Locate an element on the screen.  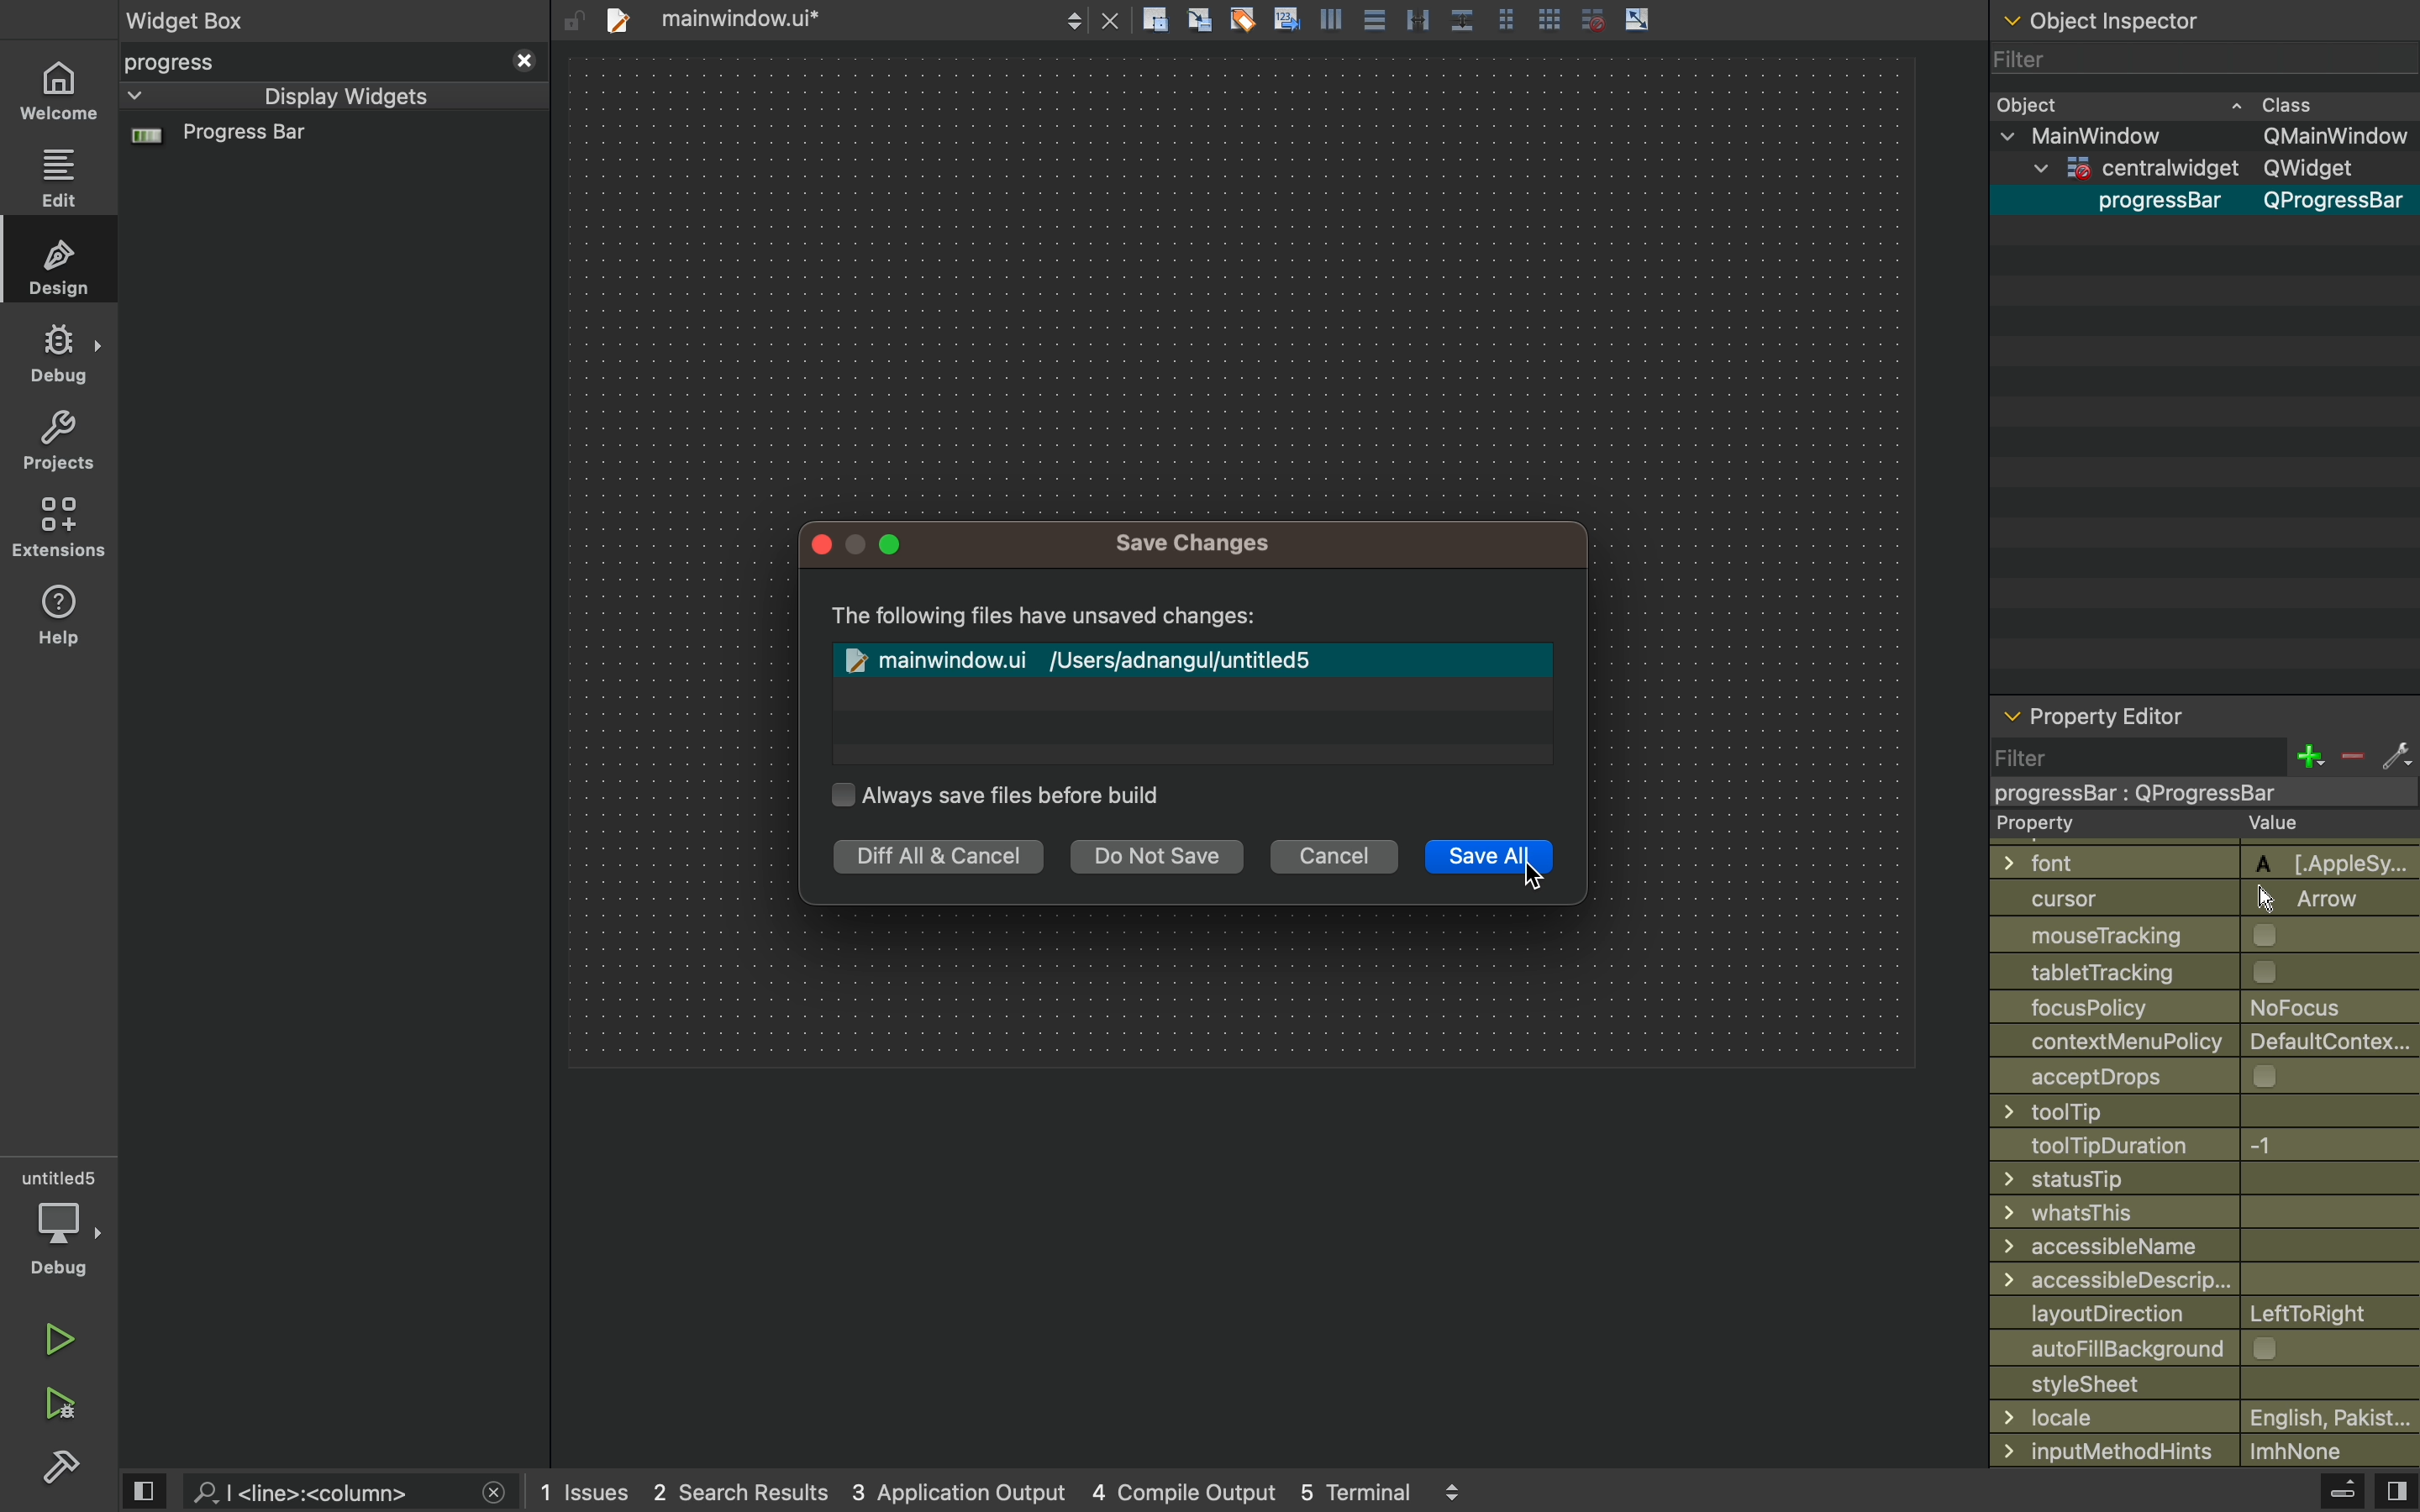
centrawidget is located at coordinates (2193, 792).